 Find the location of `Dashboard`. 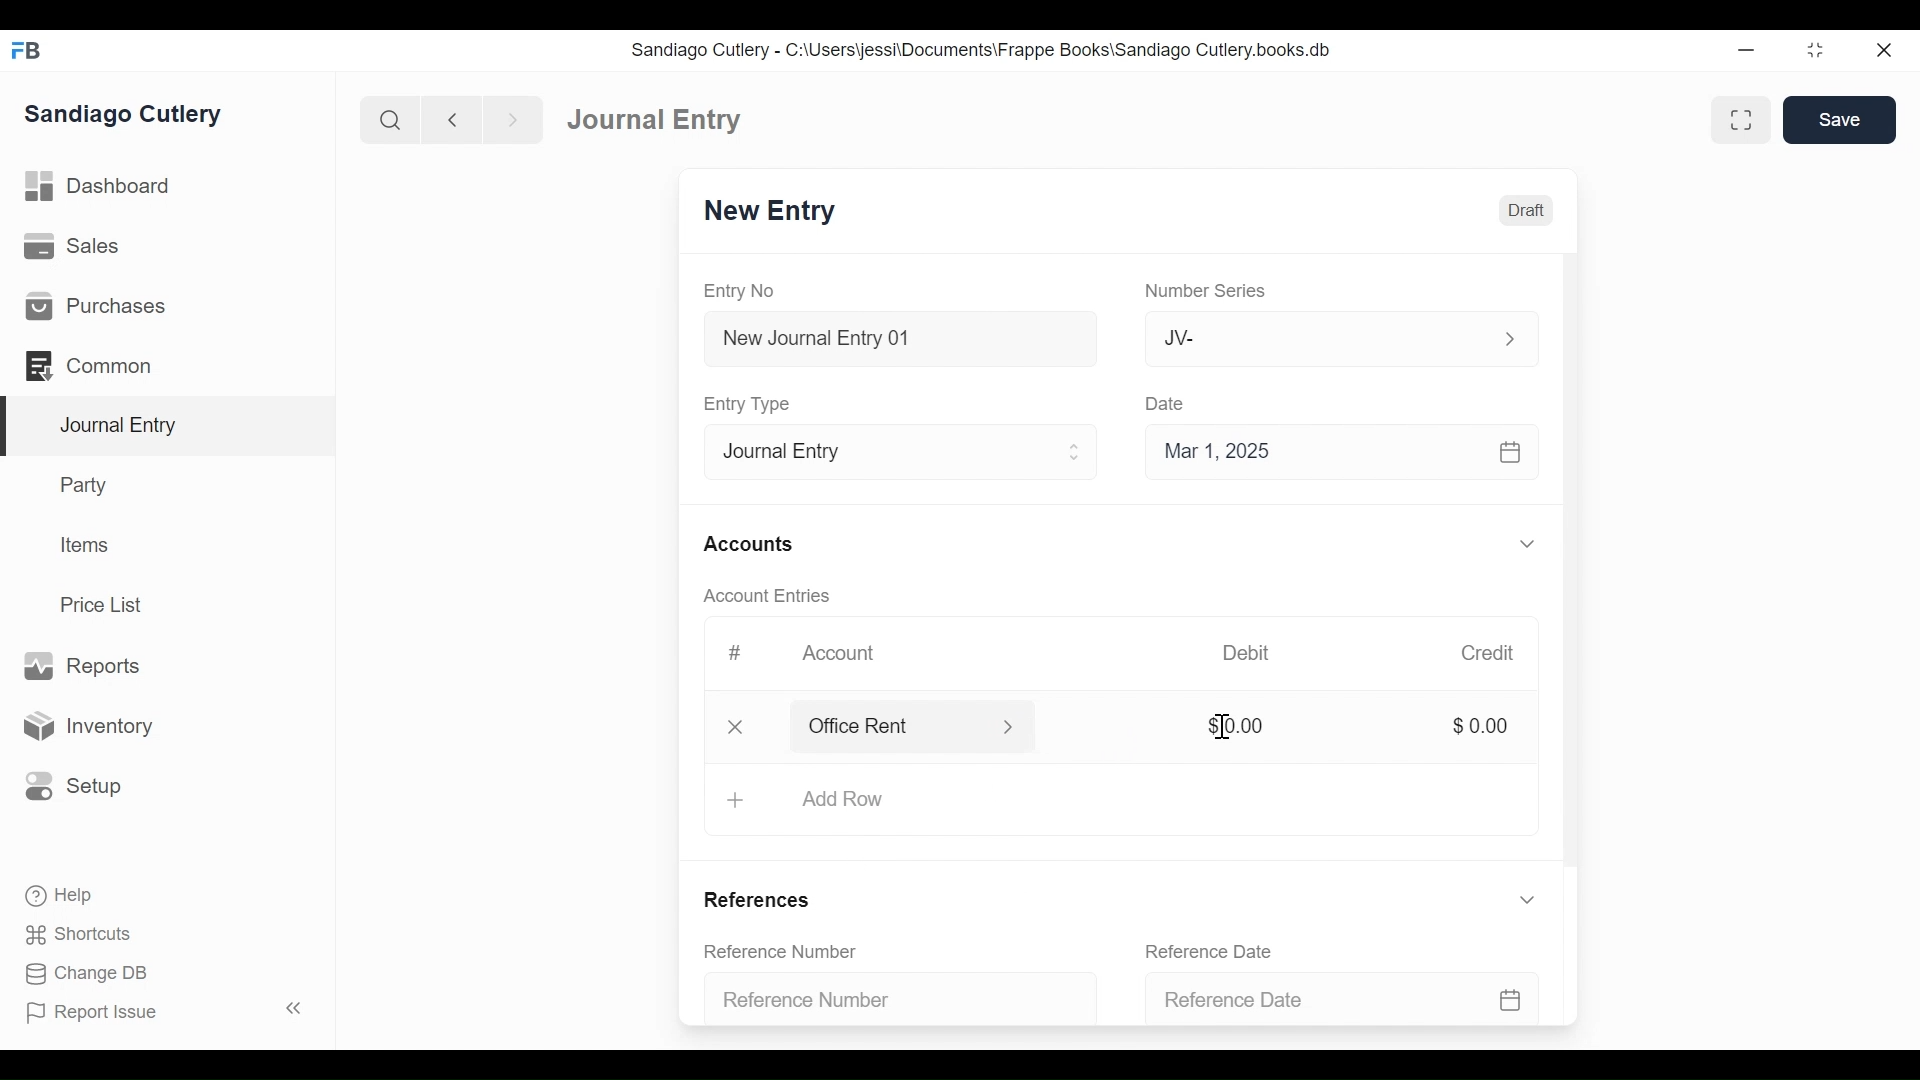

Dashboard is located at coordinates (647, 117).